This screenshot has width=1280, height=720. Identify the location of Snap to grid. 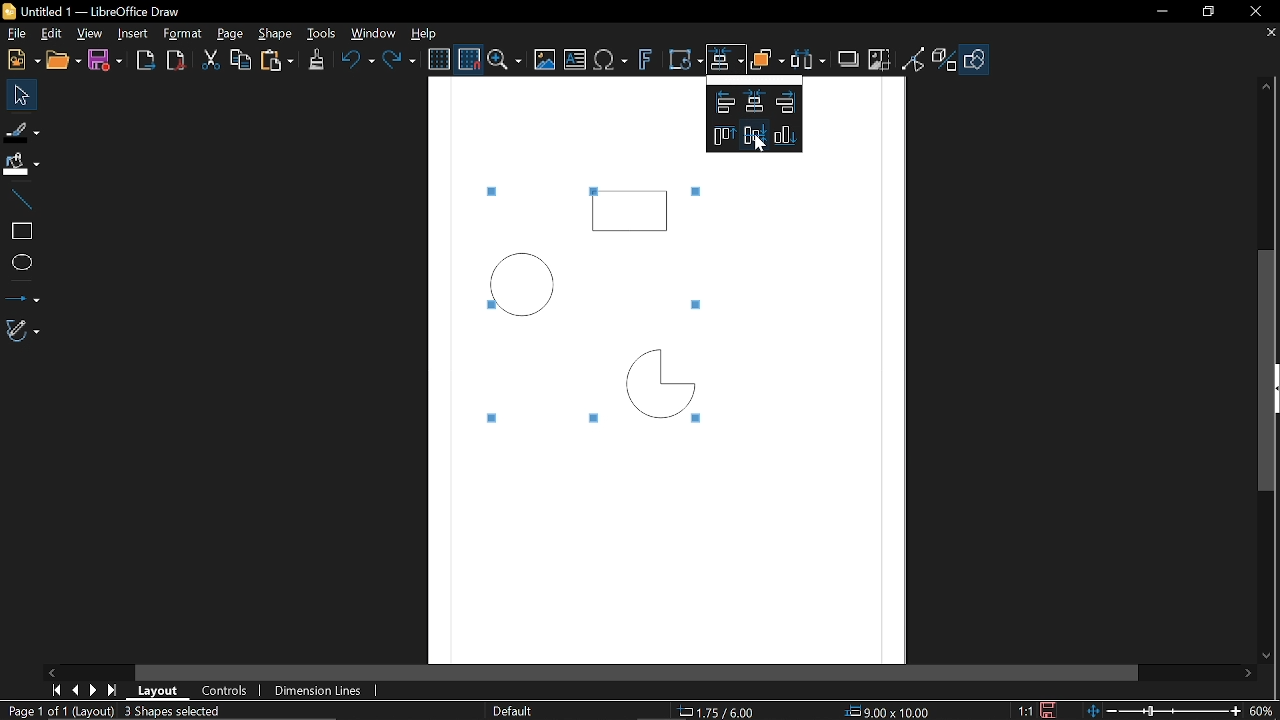
(468, 57).